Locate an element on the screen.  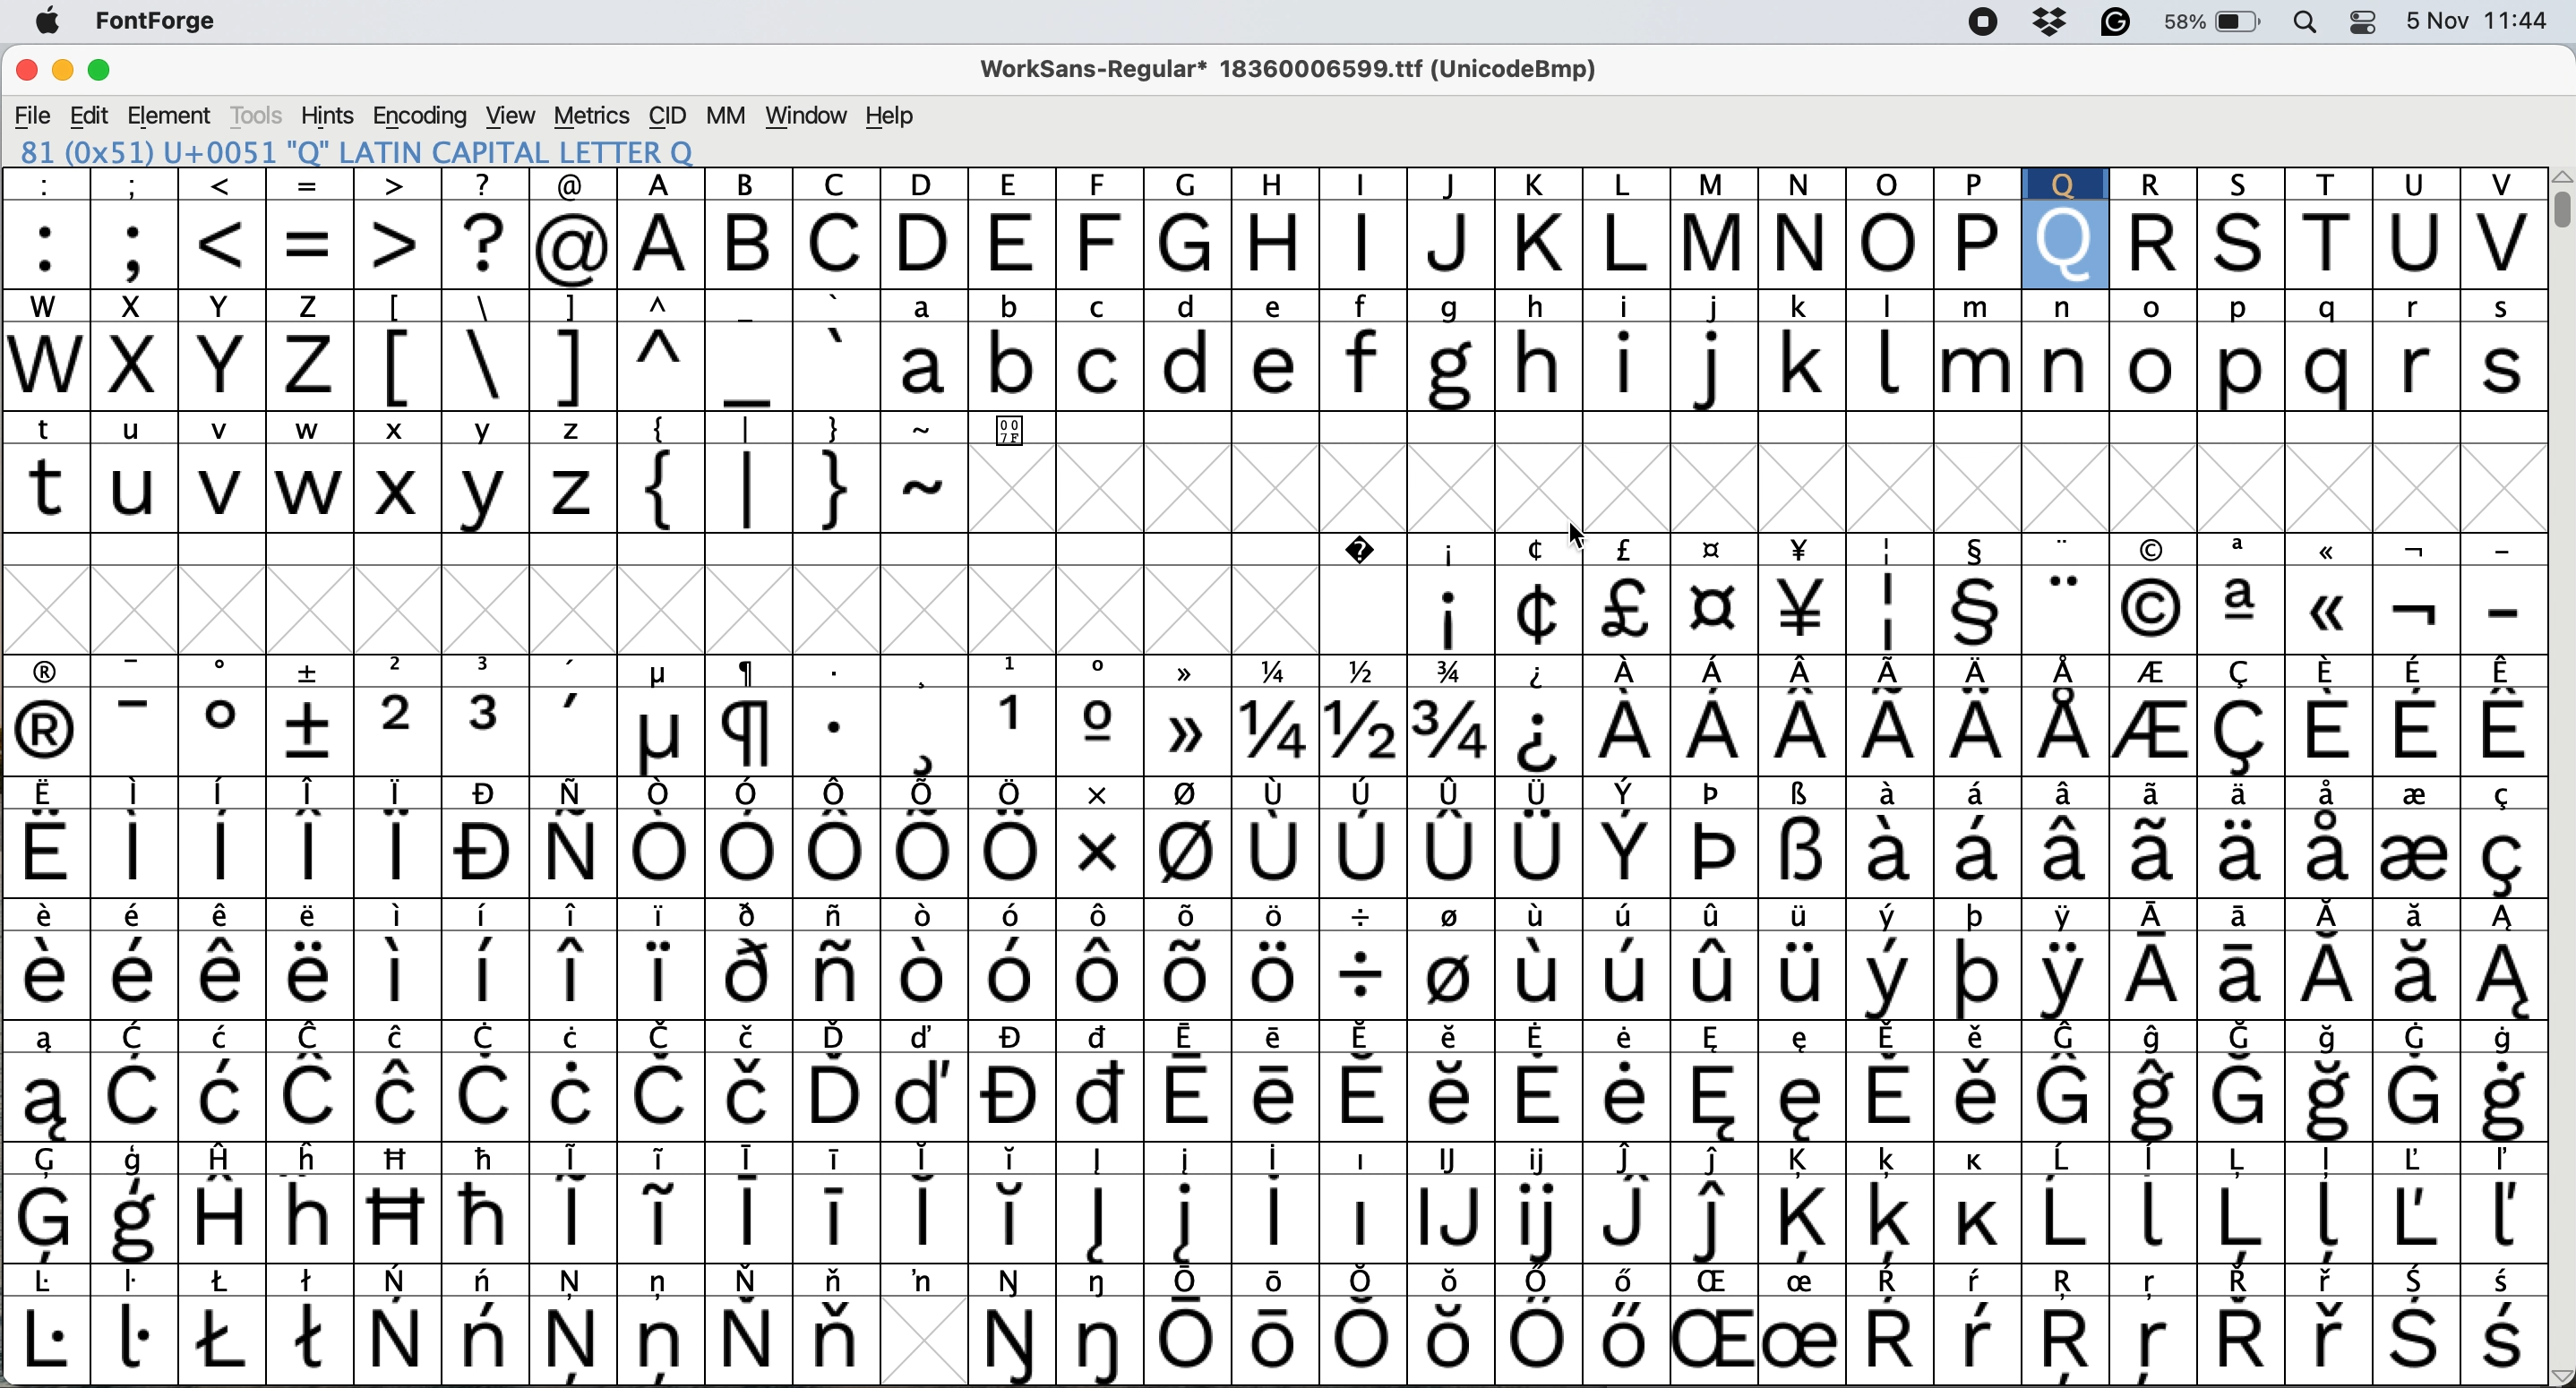
text is located at coordinates (1269, 909).